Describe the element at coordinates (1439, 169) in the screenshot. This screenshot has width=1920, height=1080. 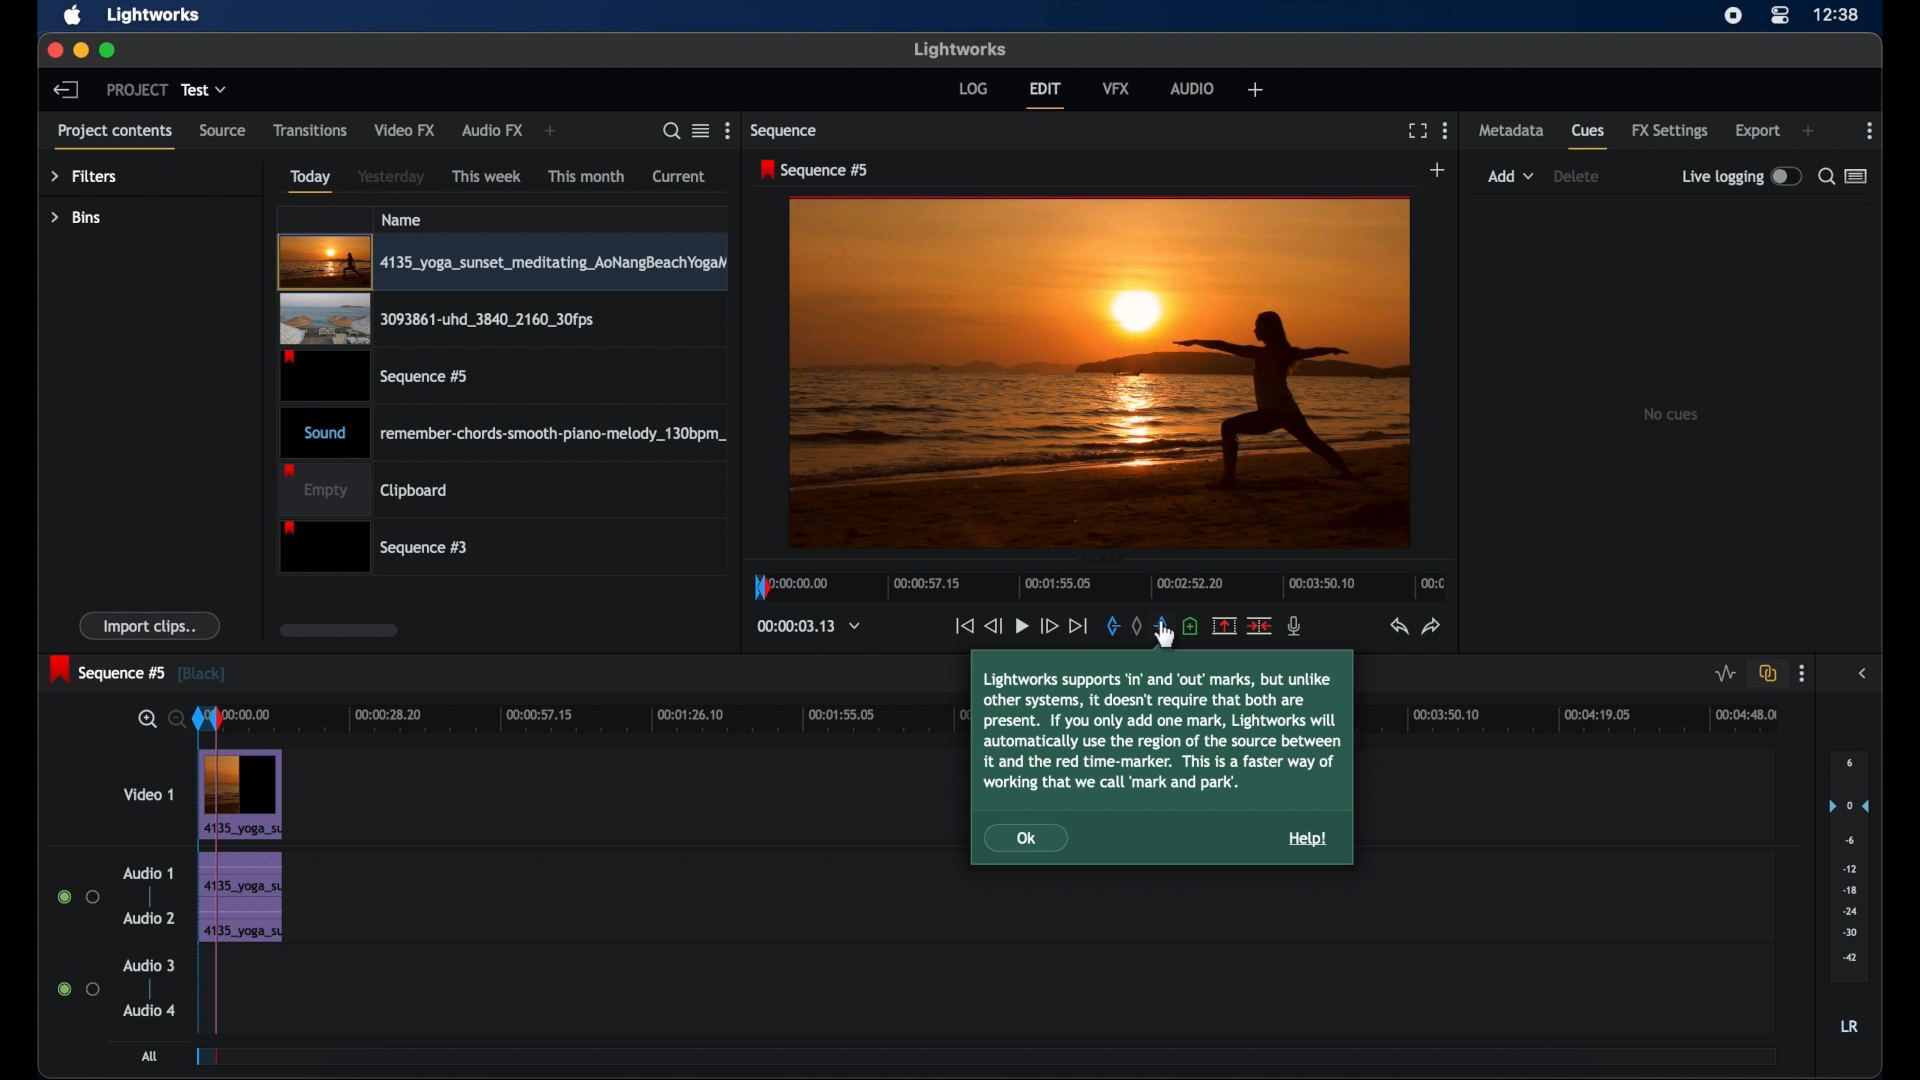
I see `add` at that location.